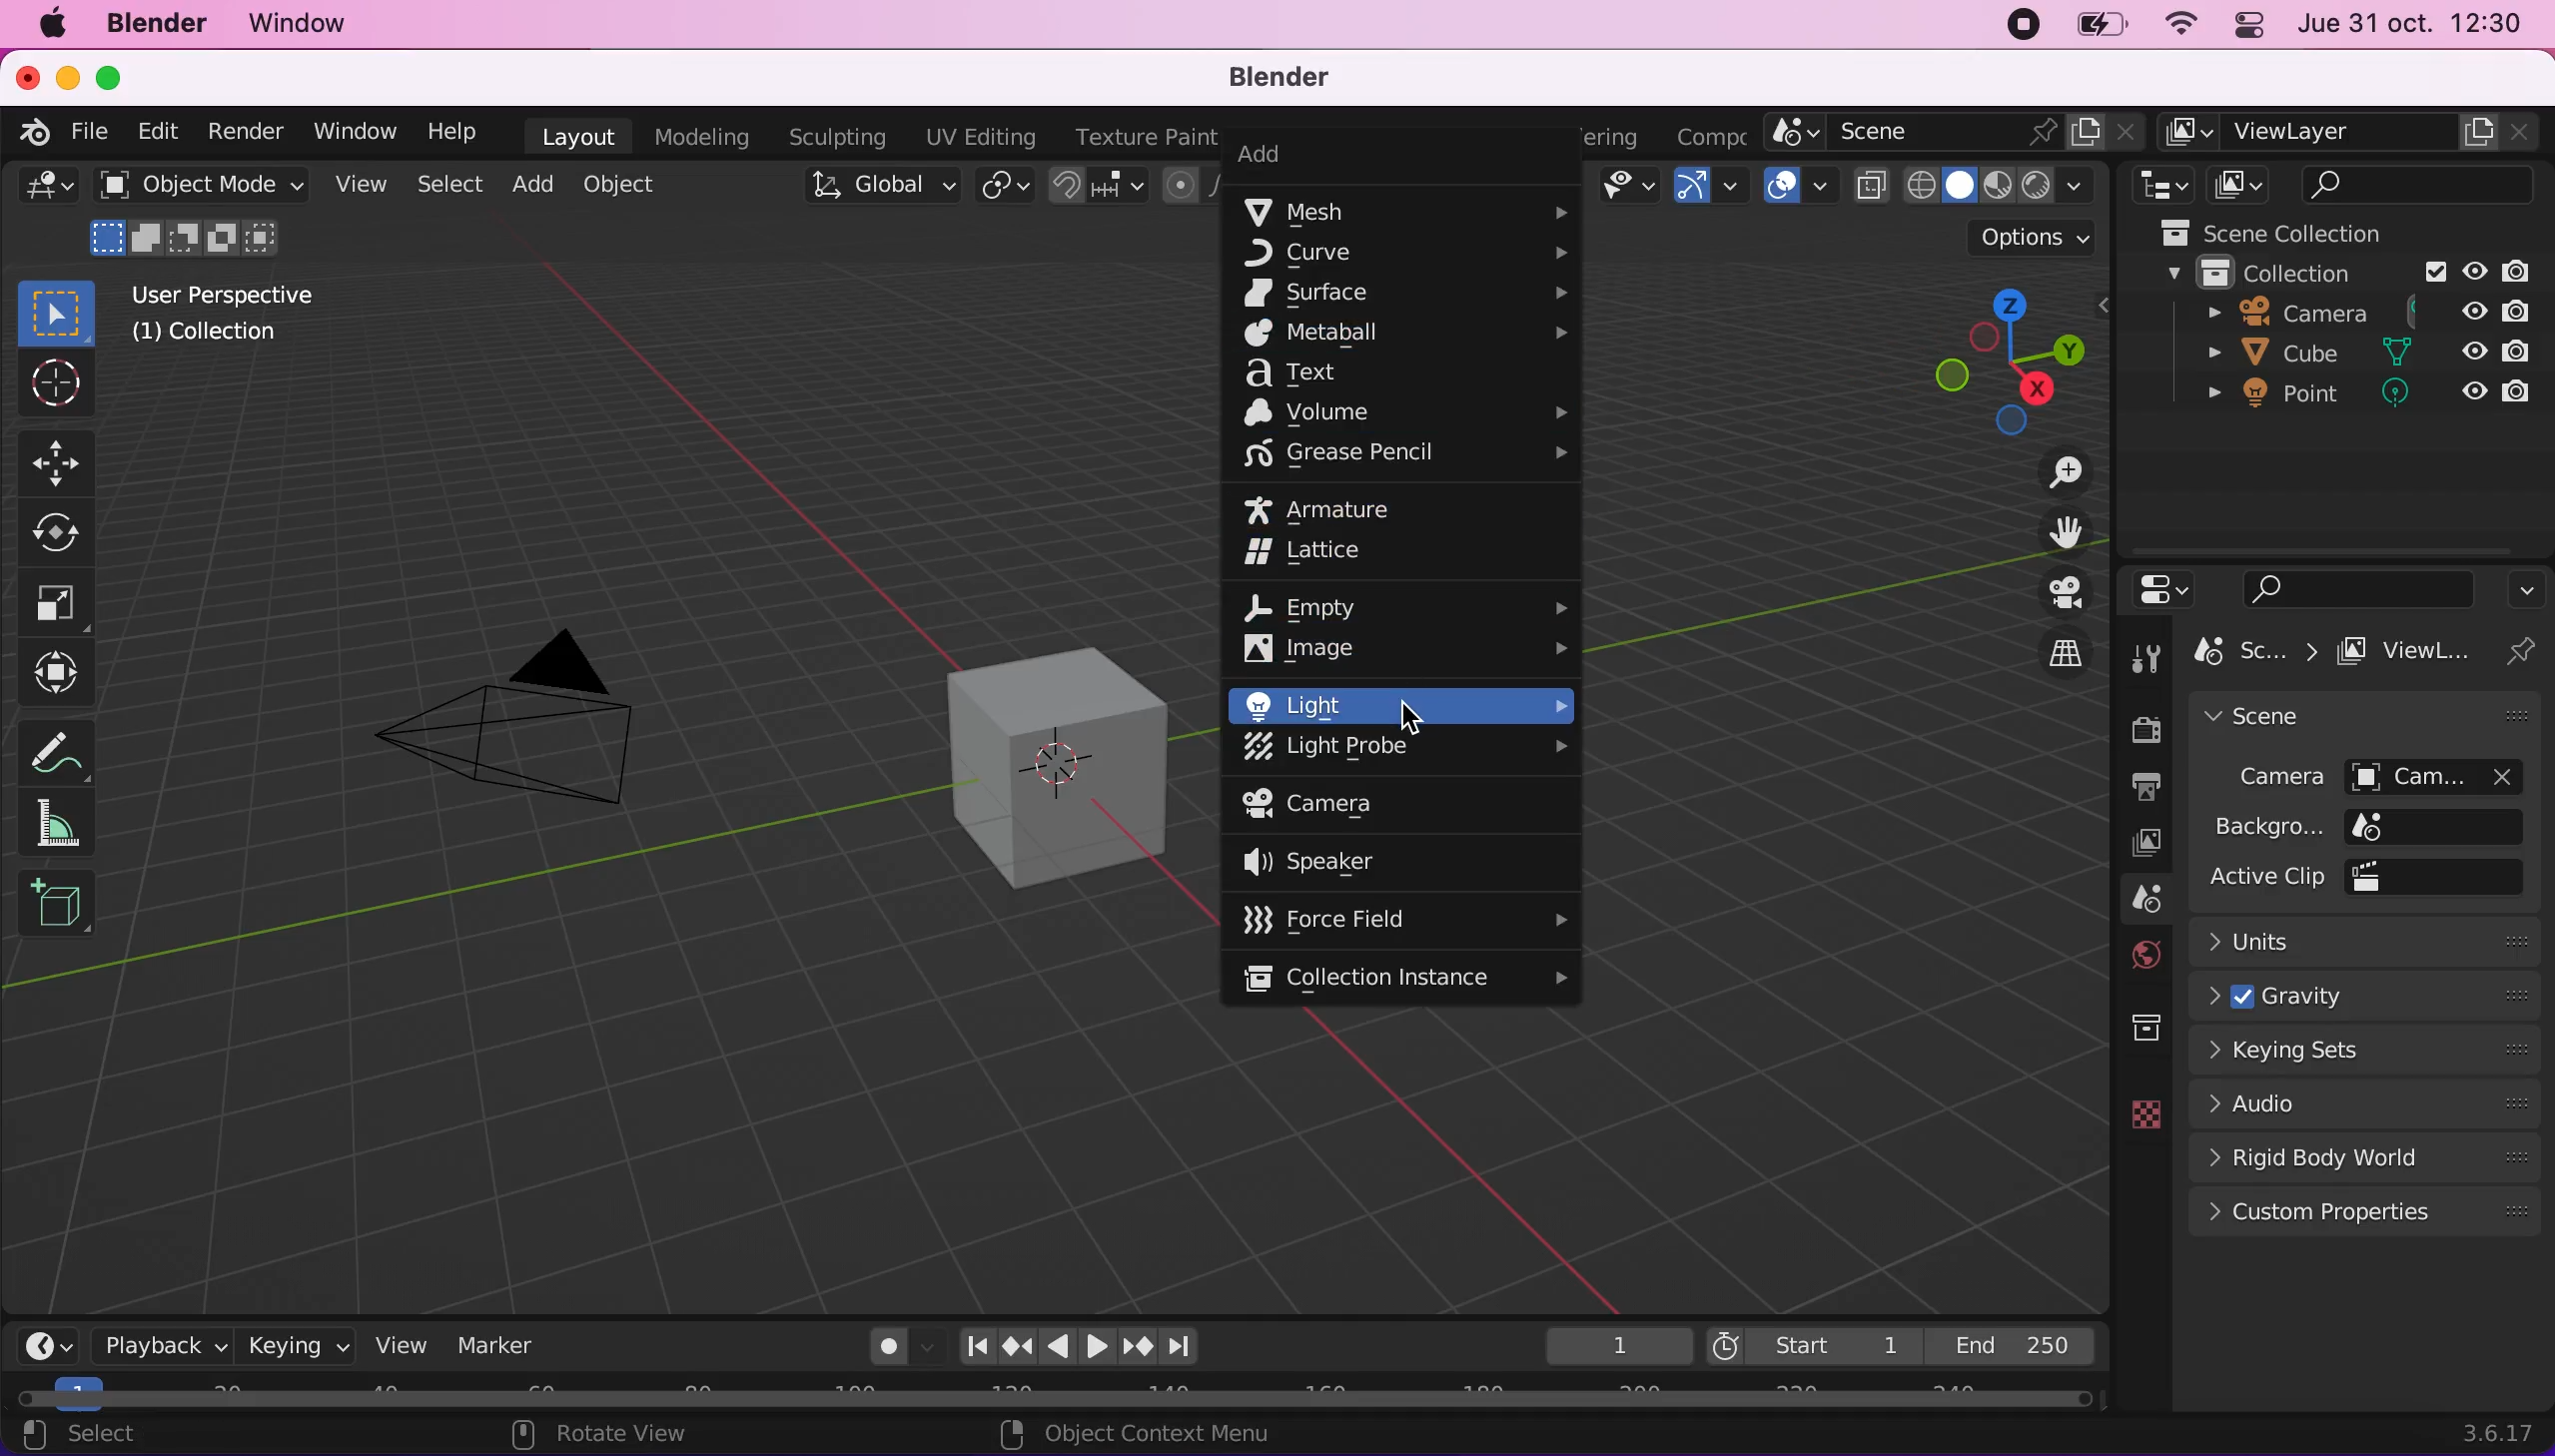 The image size is (2555, 1456). Describe the element at coordinates (2143, 1022) in the screenshot. I see `collection` at that location.